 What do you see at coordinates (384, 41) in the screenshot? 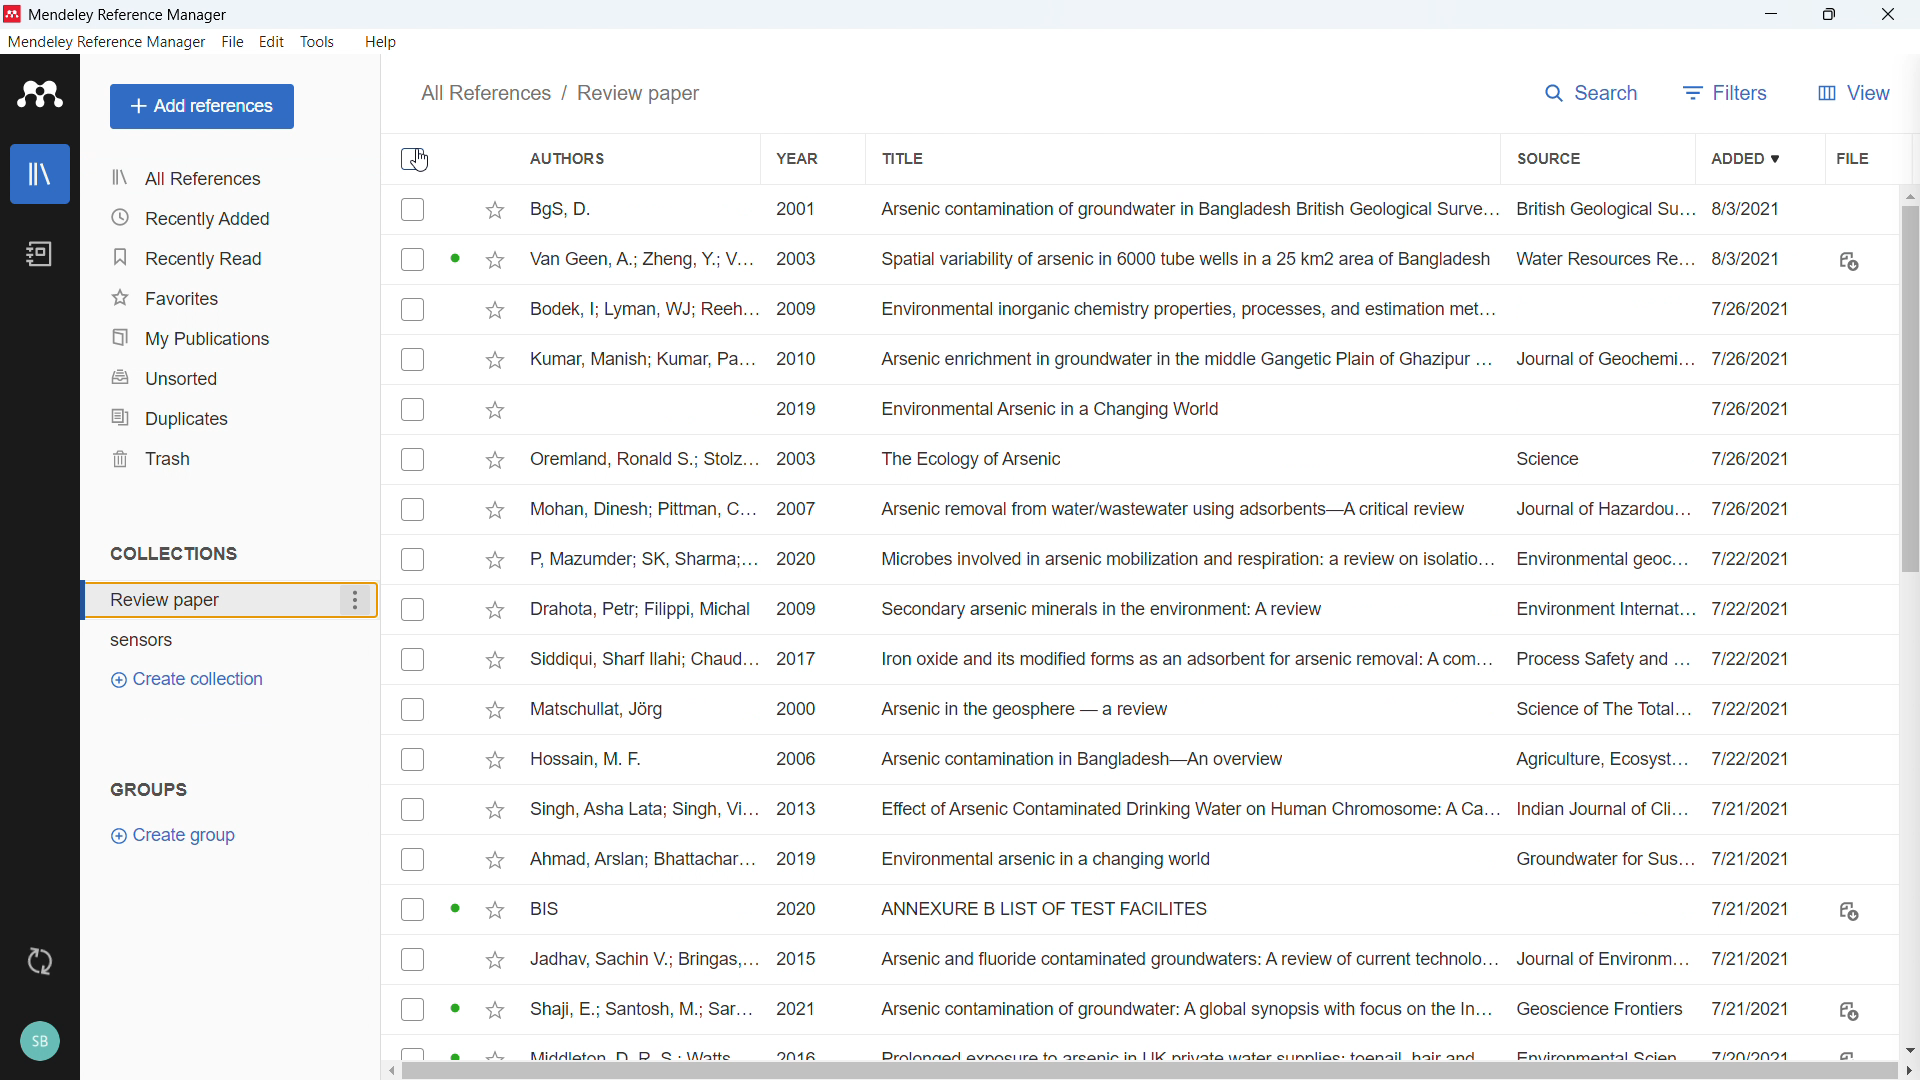
I see `help` at bounding box center [384, 41].